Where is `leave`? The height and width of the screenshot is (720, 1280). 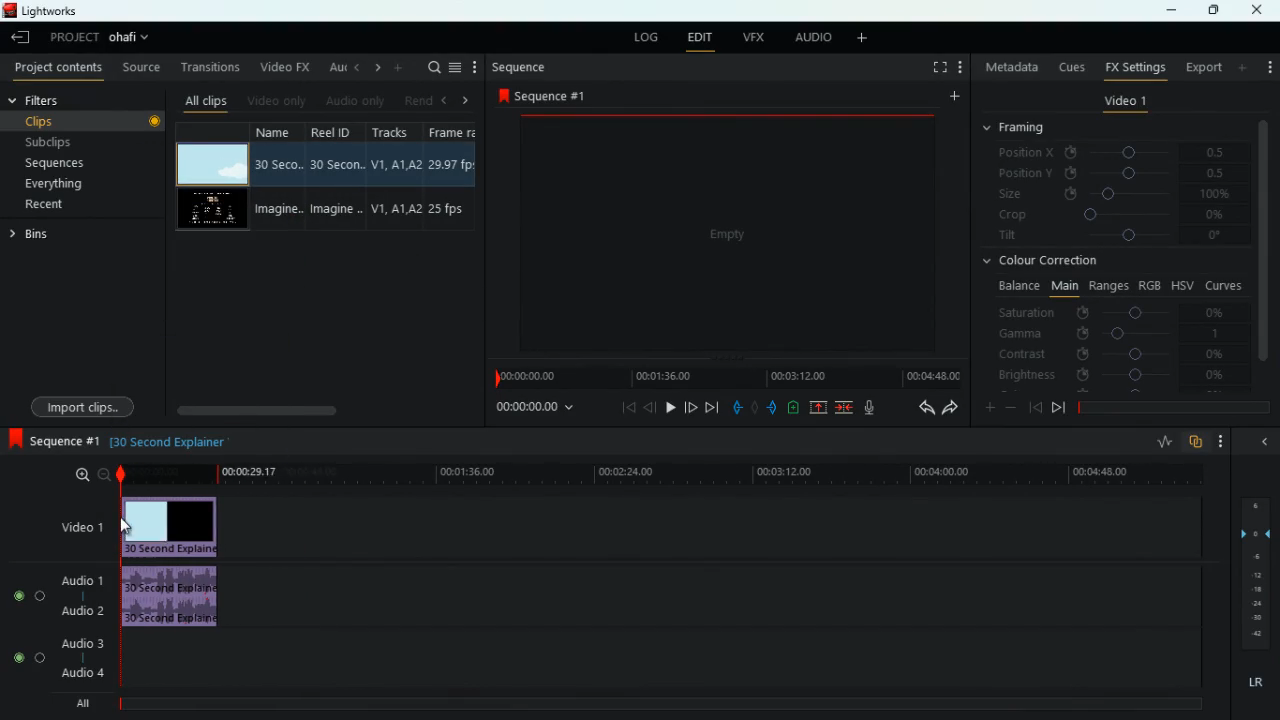
leave is located at coordinates (22, 36).